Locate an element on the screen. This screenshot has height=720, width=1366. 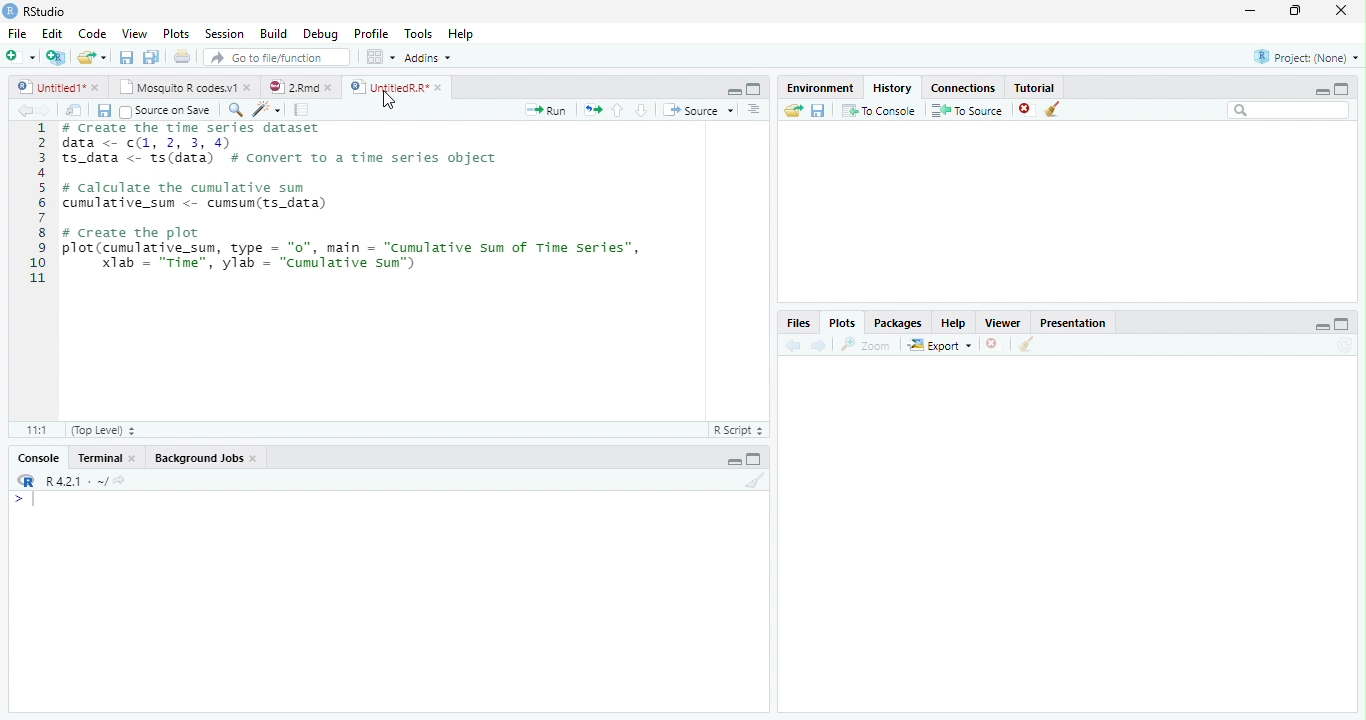
# Create the time series dataset data <- (1, 2, 3, 4)S_data <- ts(data) # convert to a time series objectcalculate the cumulative sumumulative_sum <- cumsum(ts_data)create the plotlot (cumulative_sum, type = "0", main = "Cumulative sum of Time Series”,Xlab = "Time", ylab = "cumulative sun") is located at coordinates (362, 205).